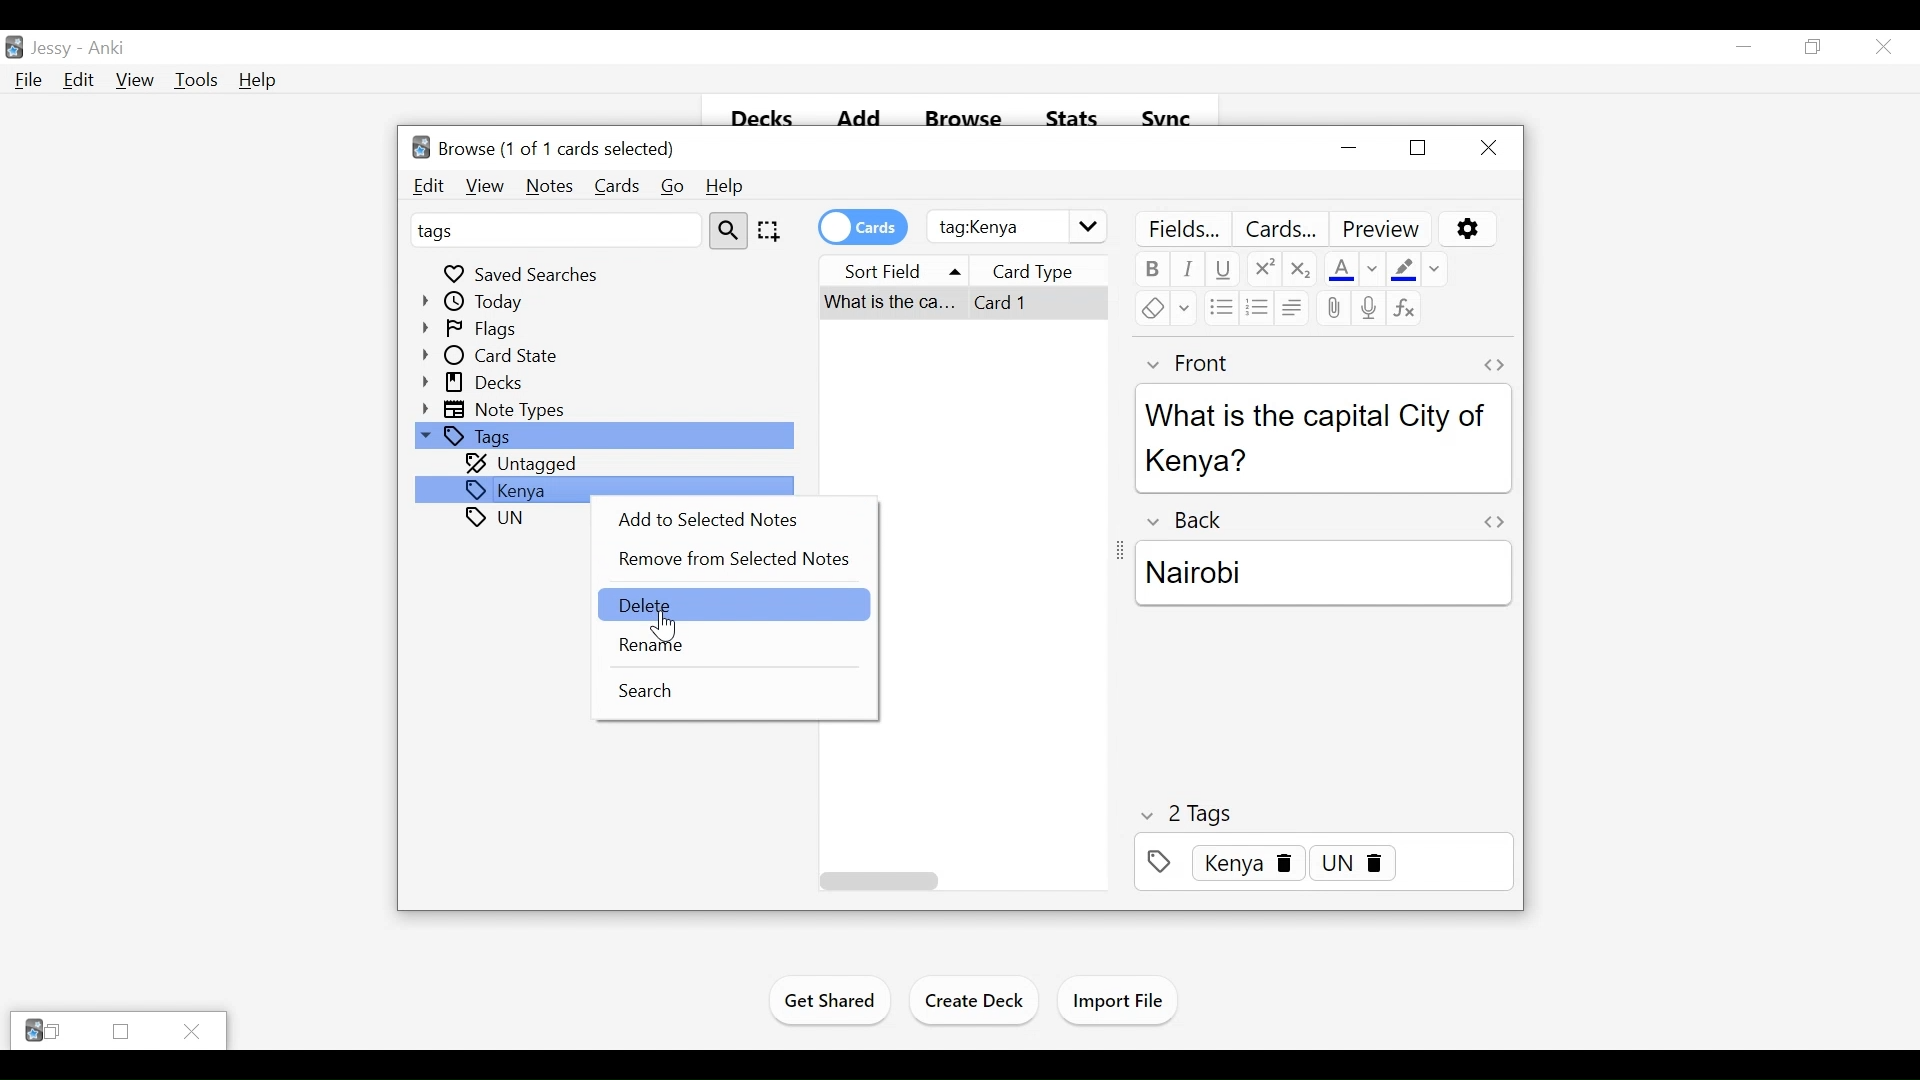 This screenshot has height=1080, width=1920. What do you see at coordinates (1184, 308) in the screenshot?
I see `Select formatting to remove` at bounding box center [1184, 308].